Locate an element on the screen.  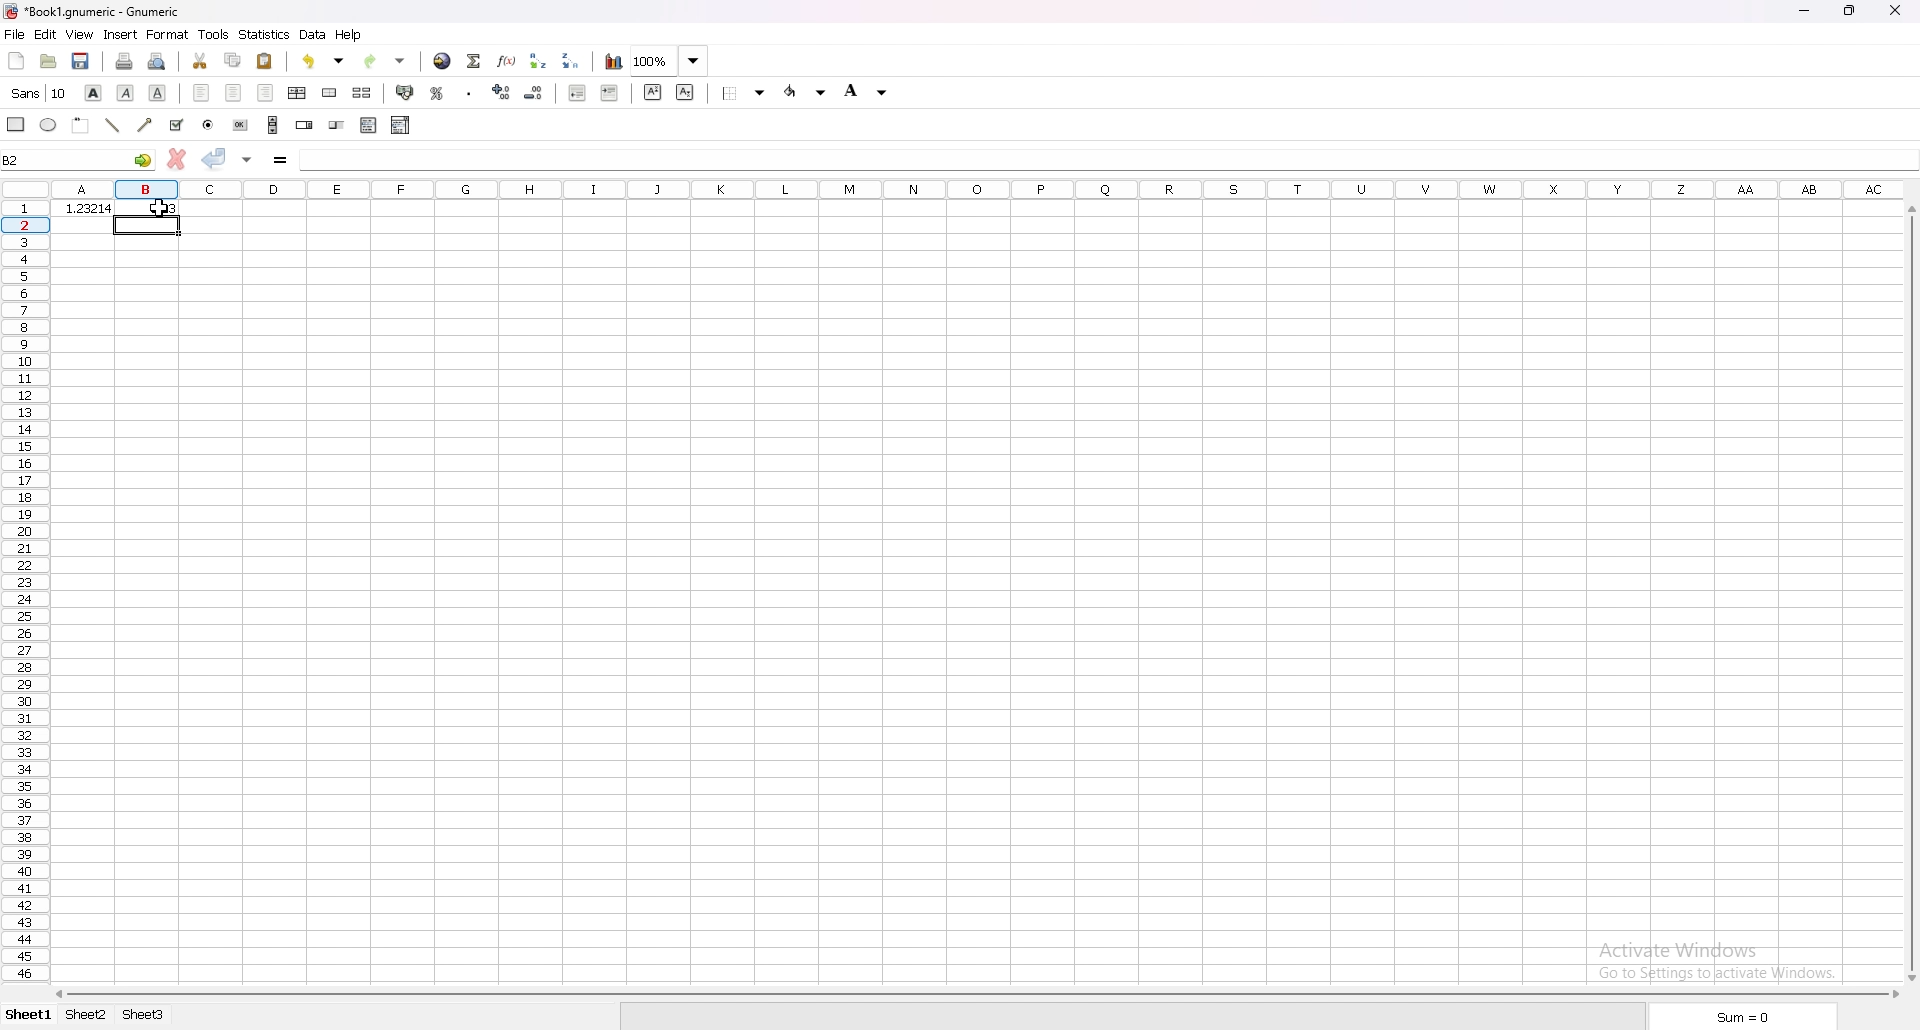
selected cell is located at coordinates (80, 161).